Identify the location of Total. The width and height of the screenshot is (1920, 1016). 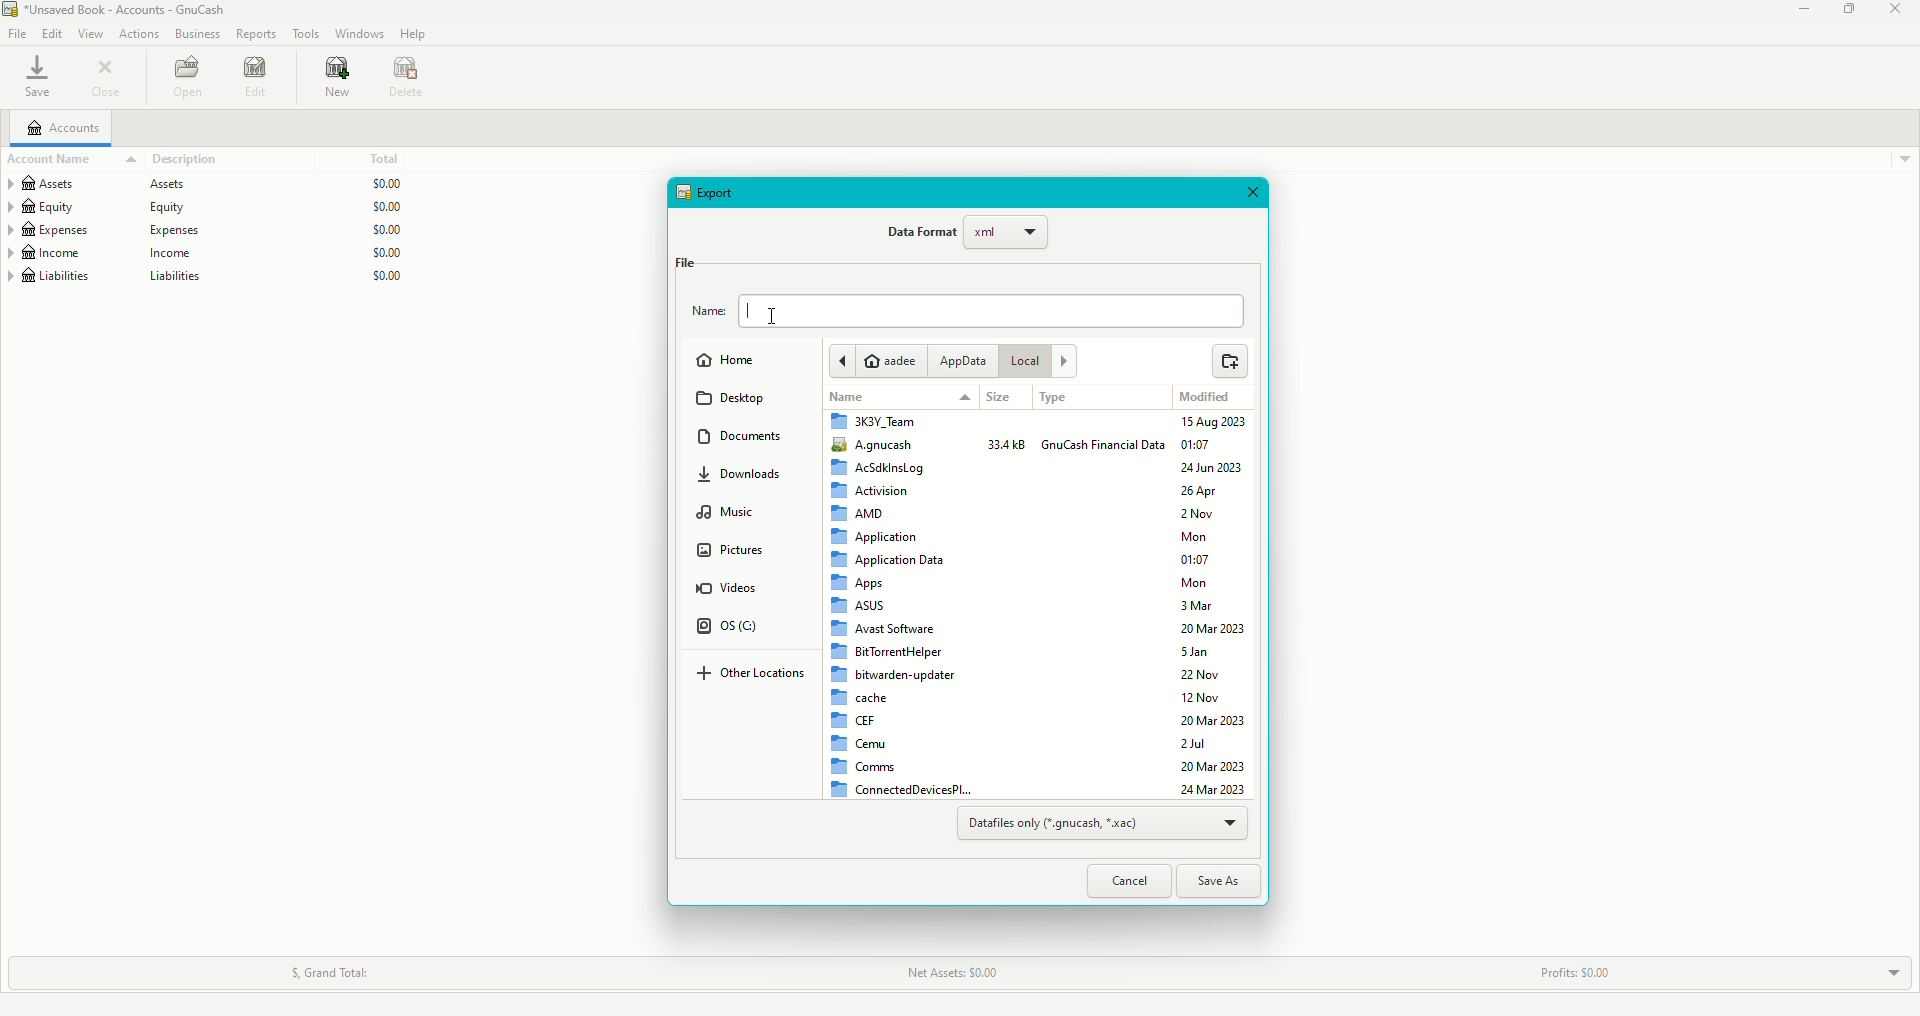
(389, 155).